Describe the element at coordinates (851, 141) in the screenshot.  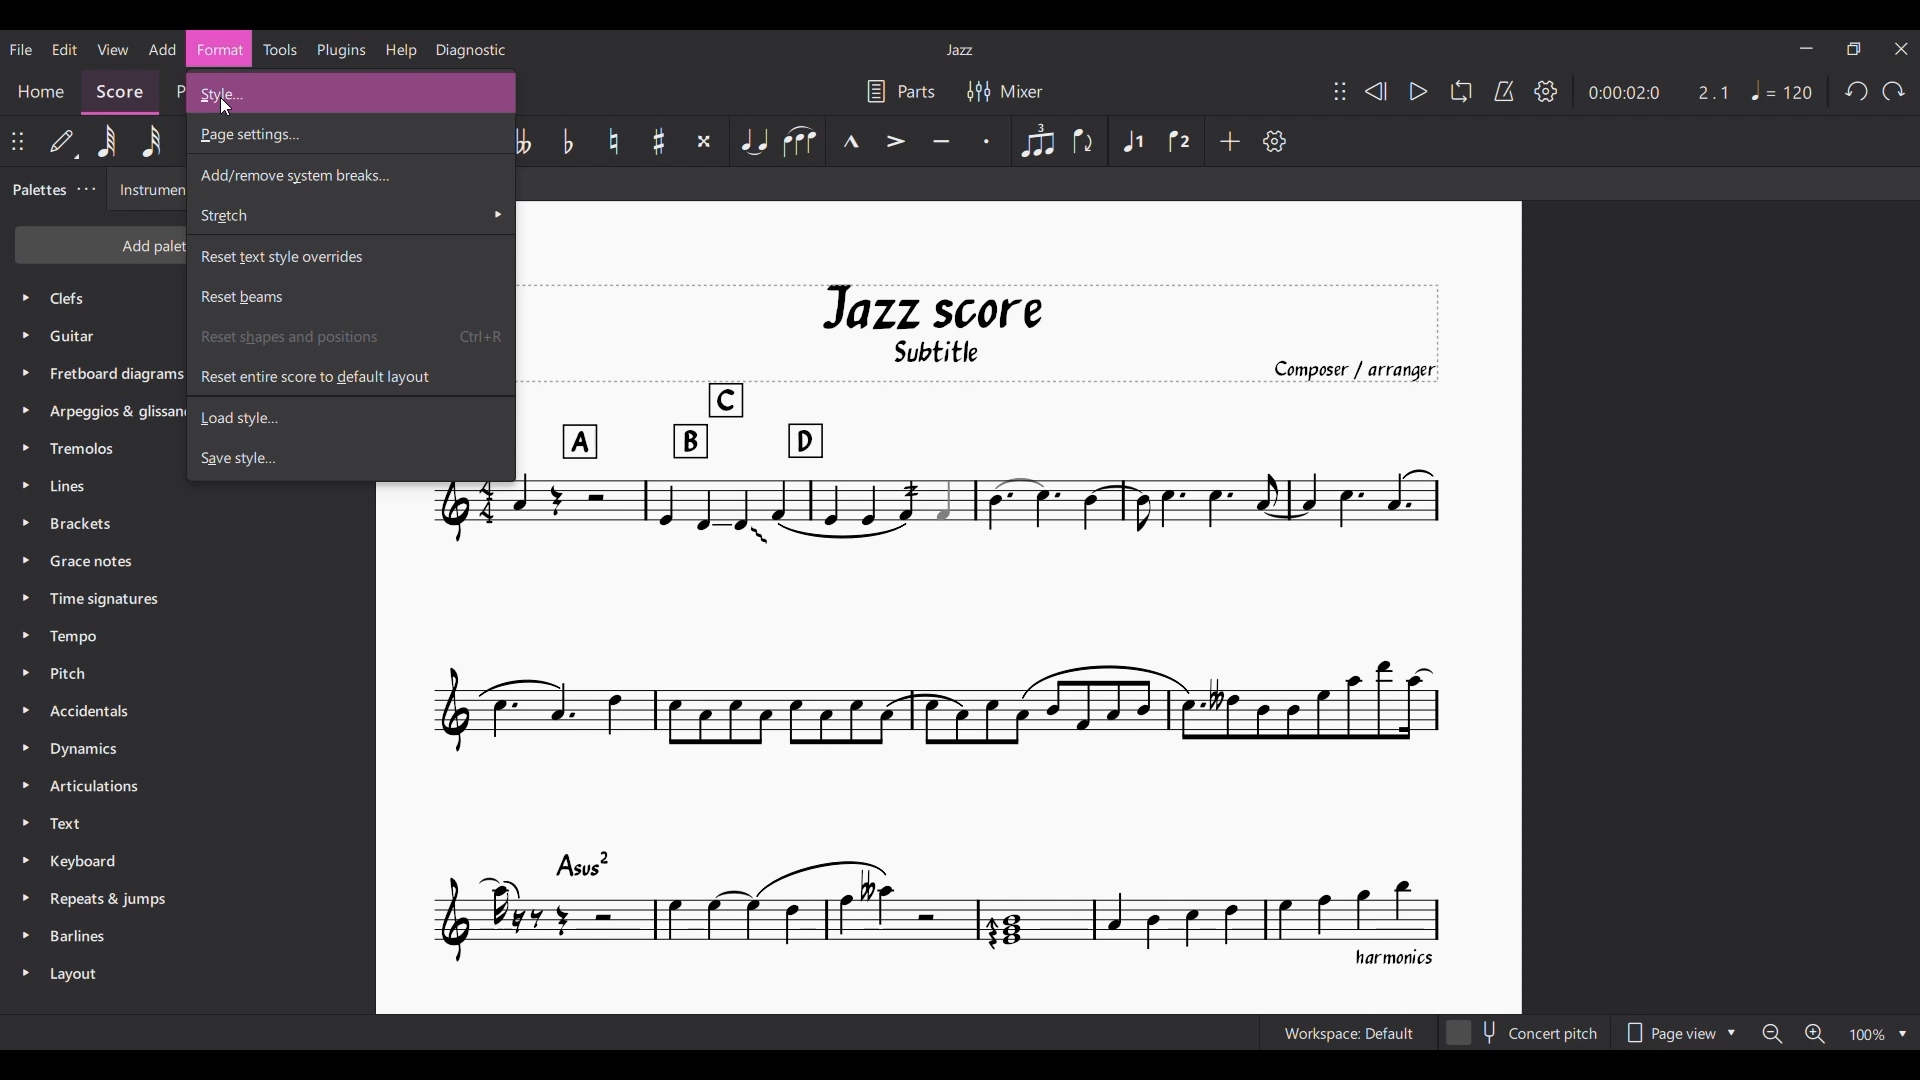
I see `Marcato` at that location.